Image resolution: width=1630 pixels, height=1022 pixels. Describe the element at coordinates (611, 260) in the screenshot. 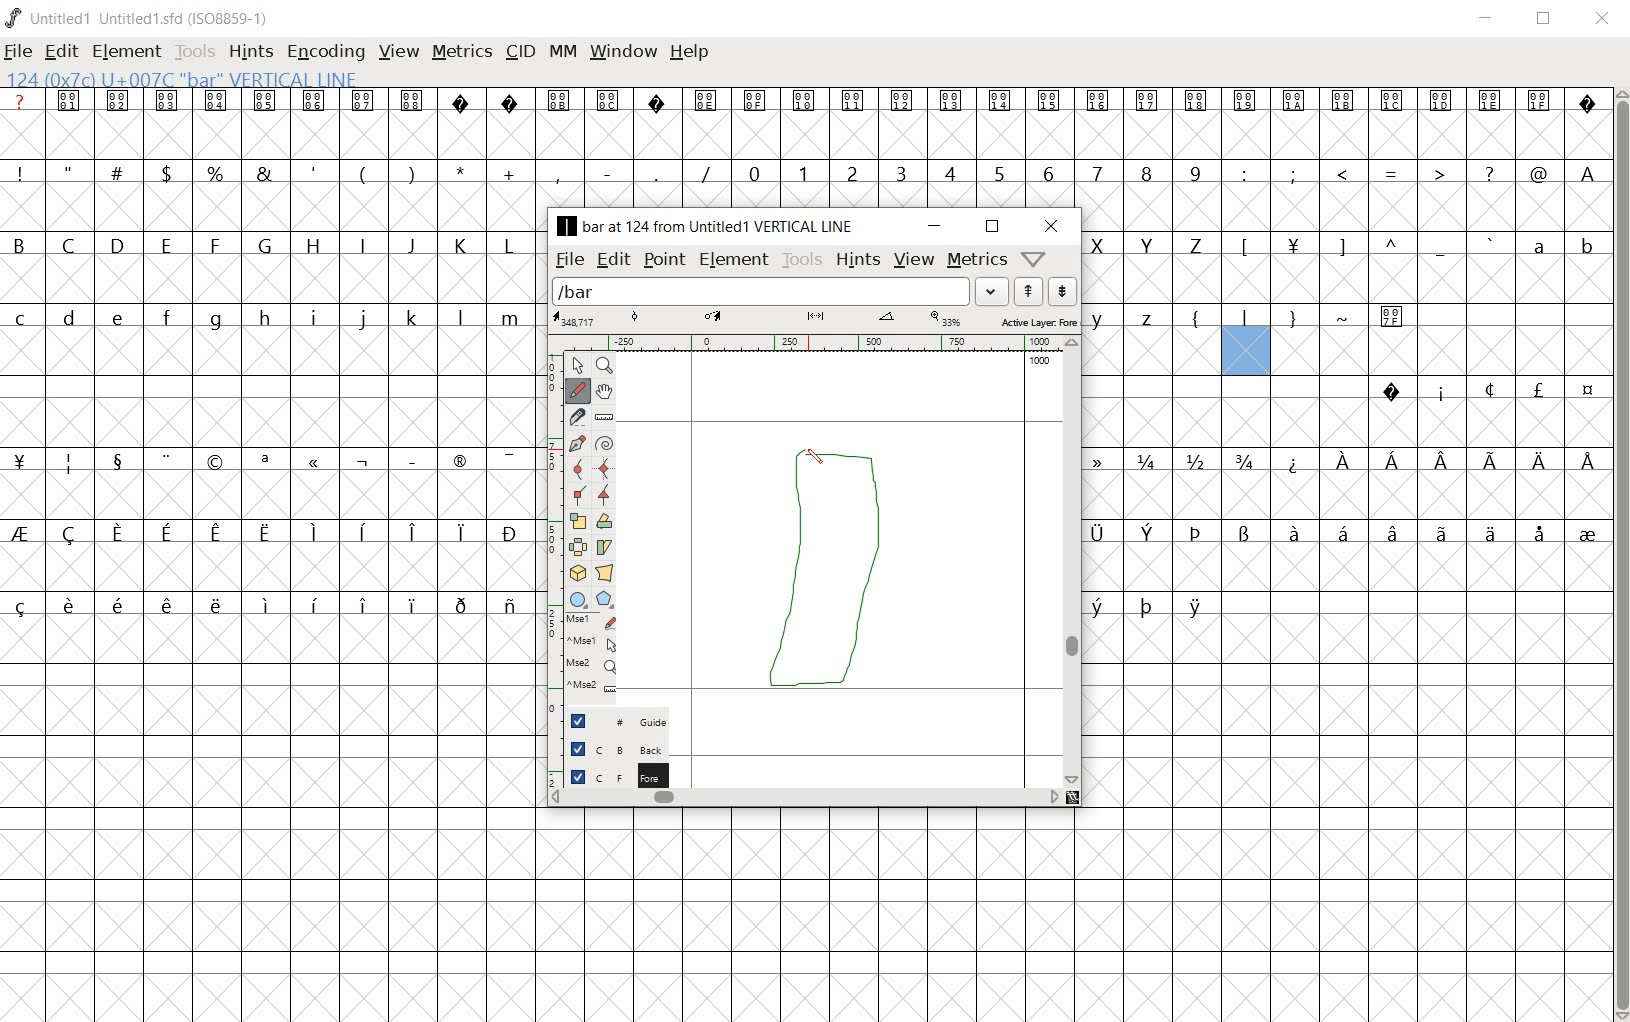

I see `edit` at that location.